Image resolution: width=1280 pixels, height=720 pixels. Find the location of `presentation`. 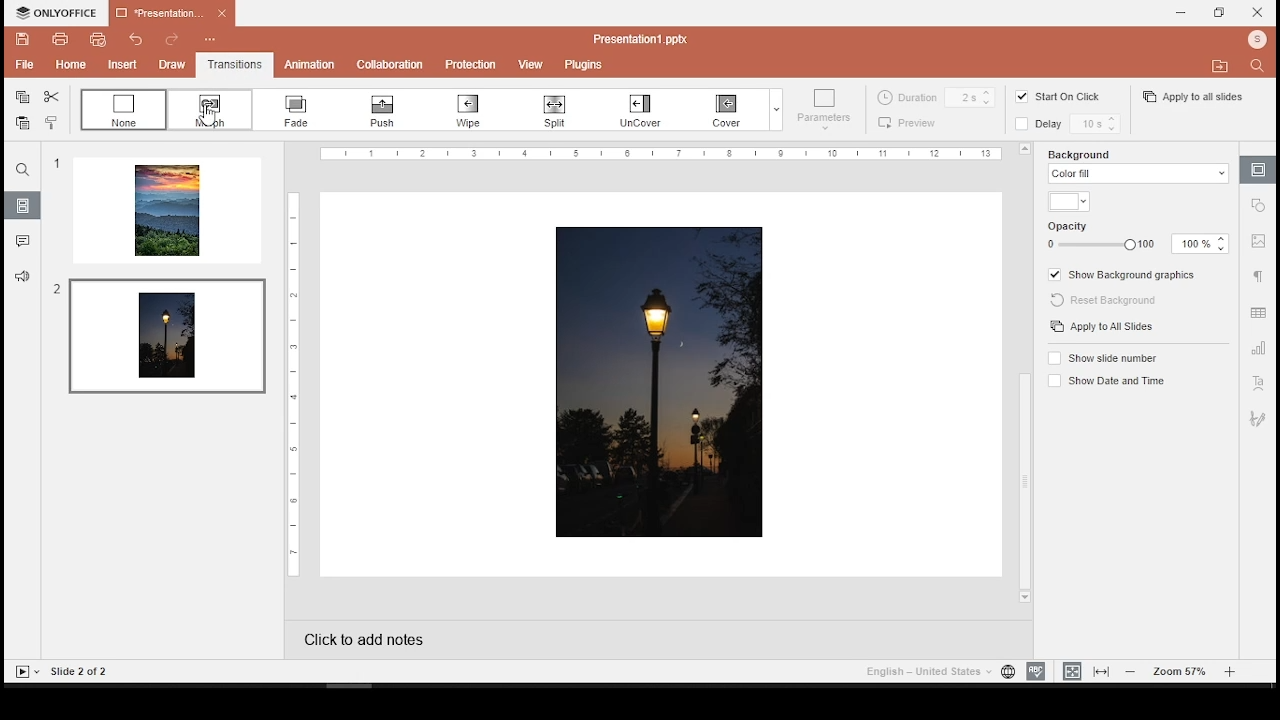

presentation is located at coordinates (173, 14).